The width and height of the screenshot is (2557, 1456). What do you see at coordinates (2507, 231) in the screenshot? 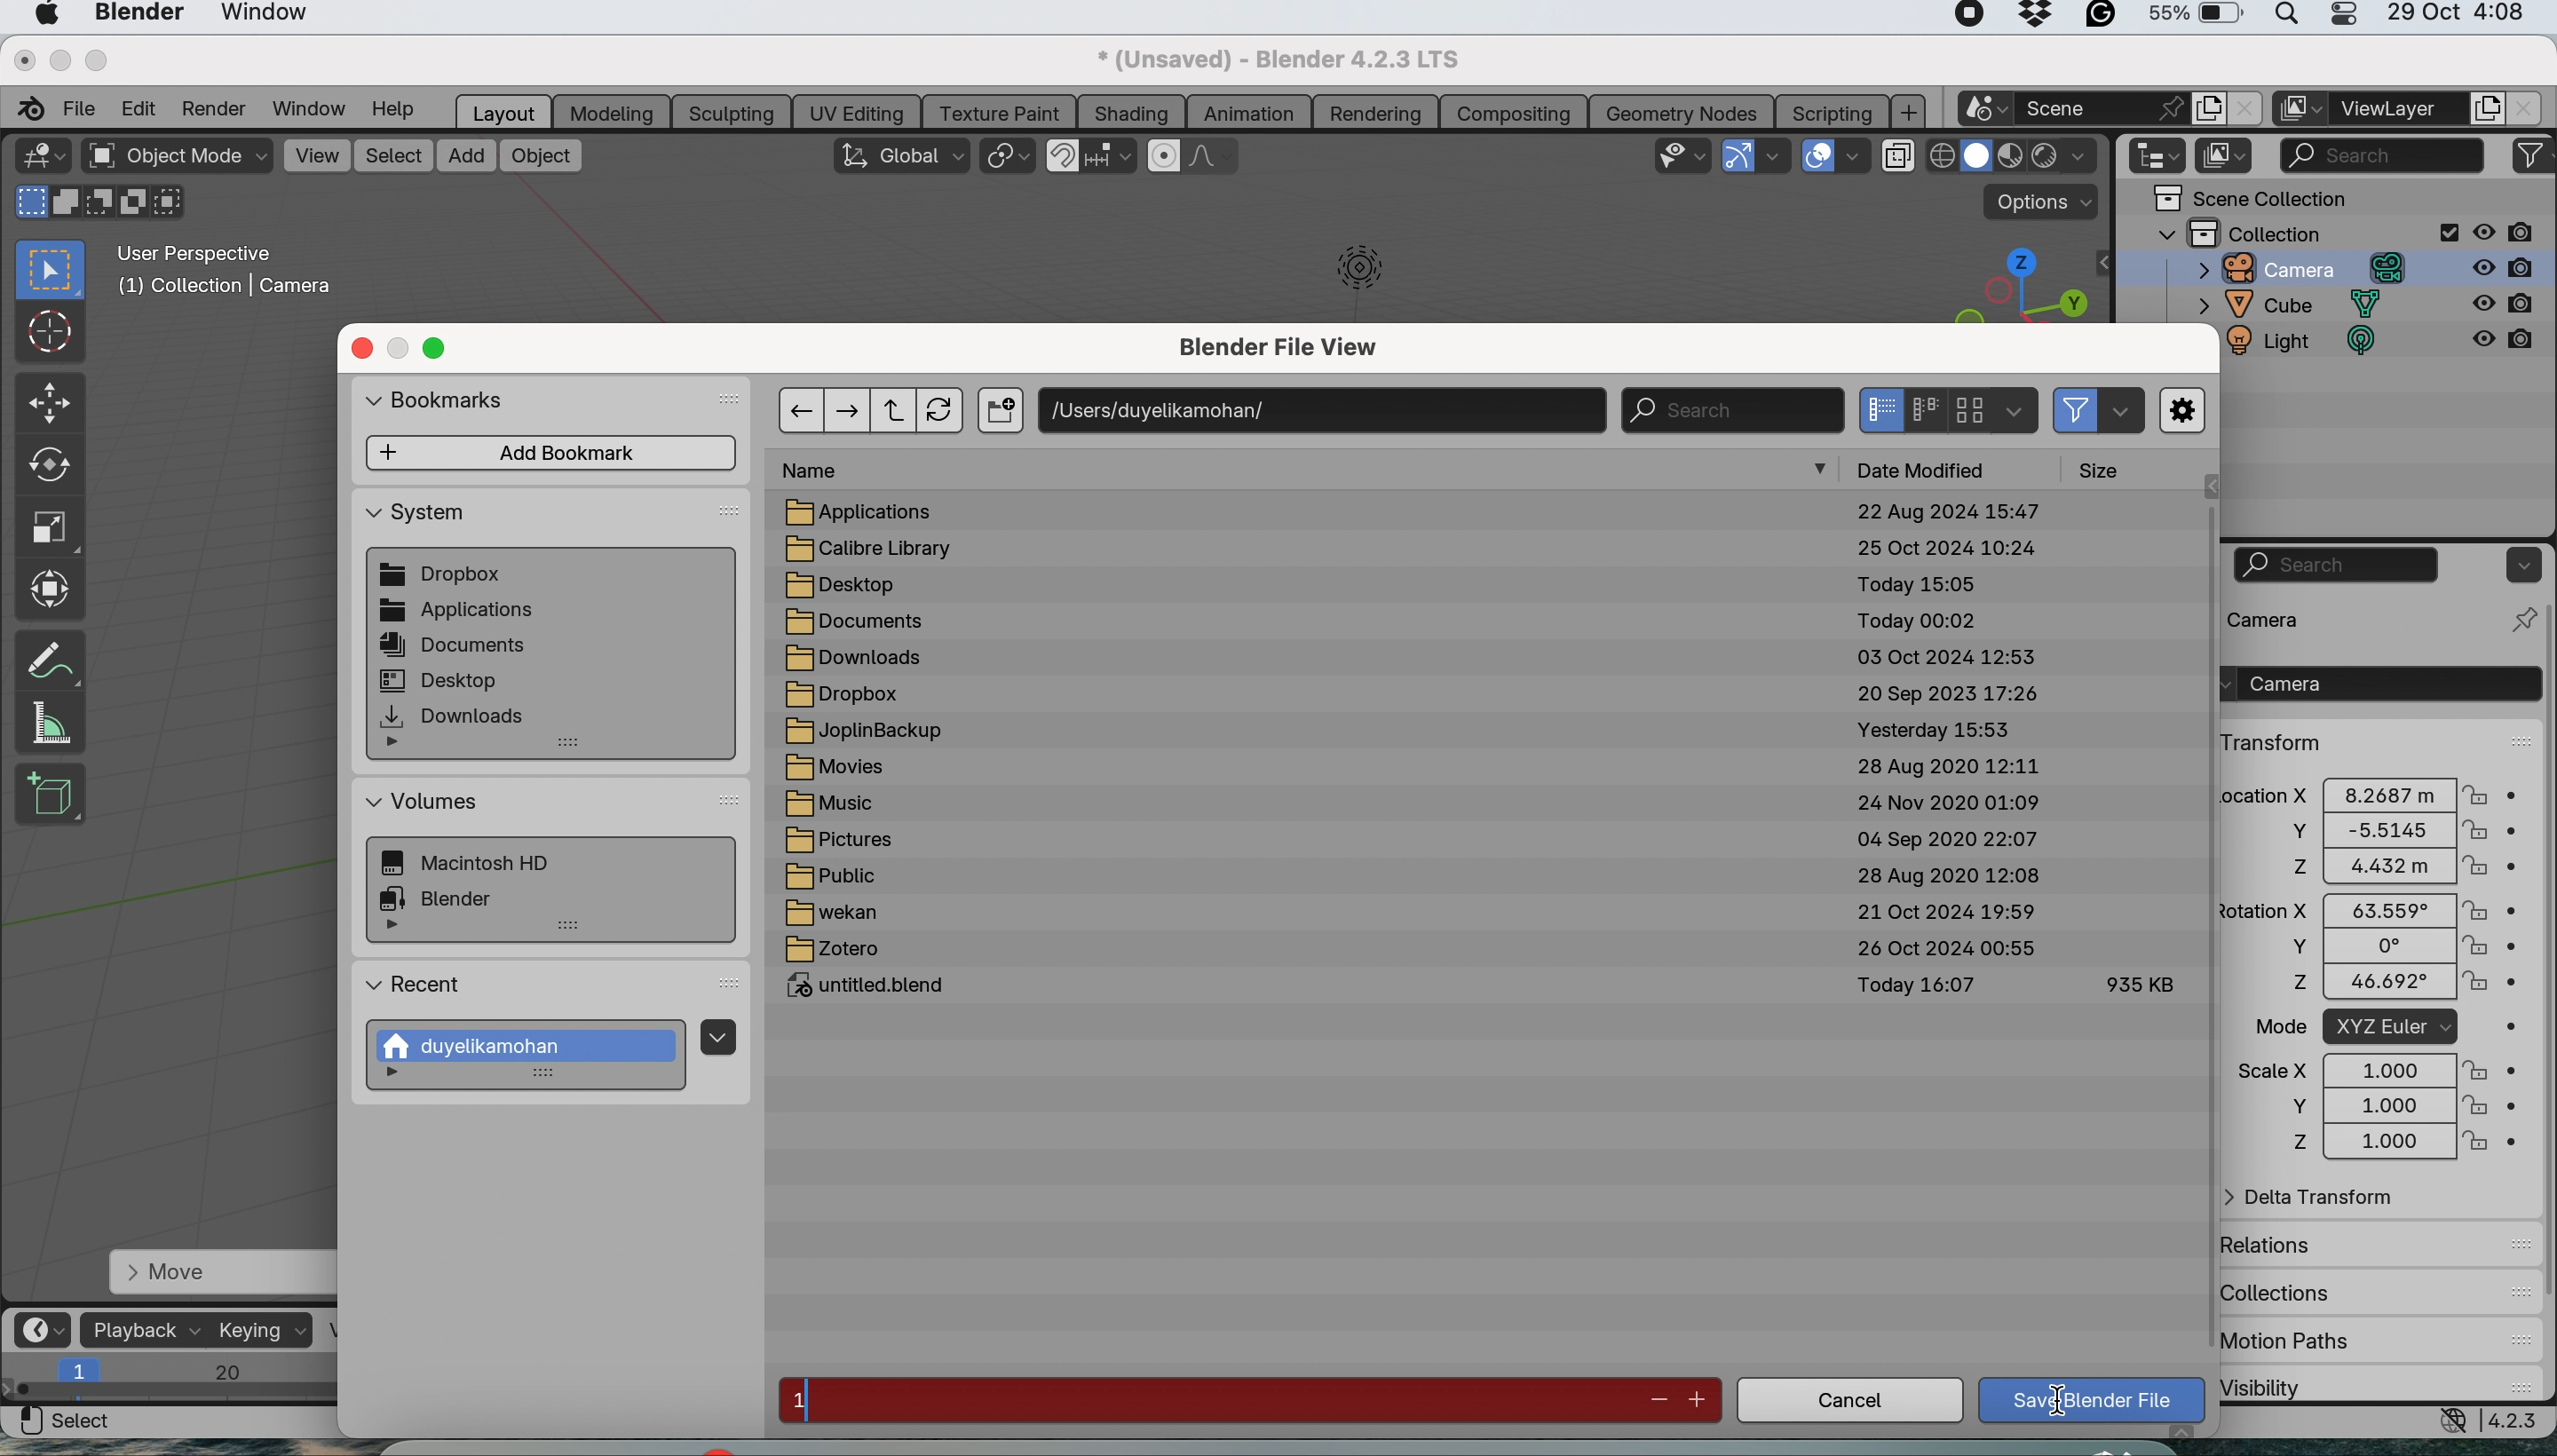
I see `disable in renders` at bounding box center [2507, 231].